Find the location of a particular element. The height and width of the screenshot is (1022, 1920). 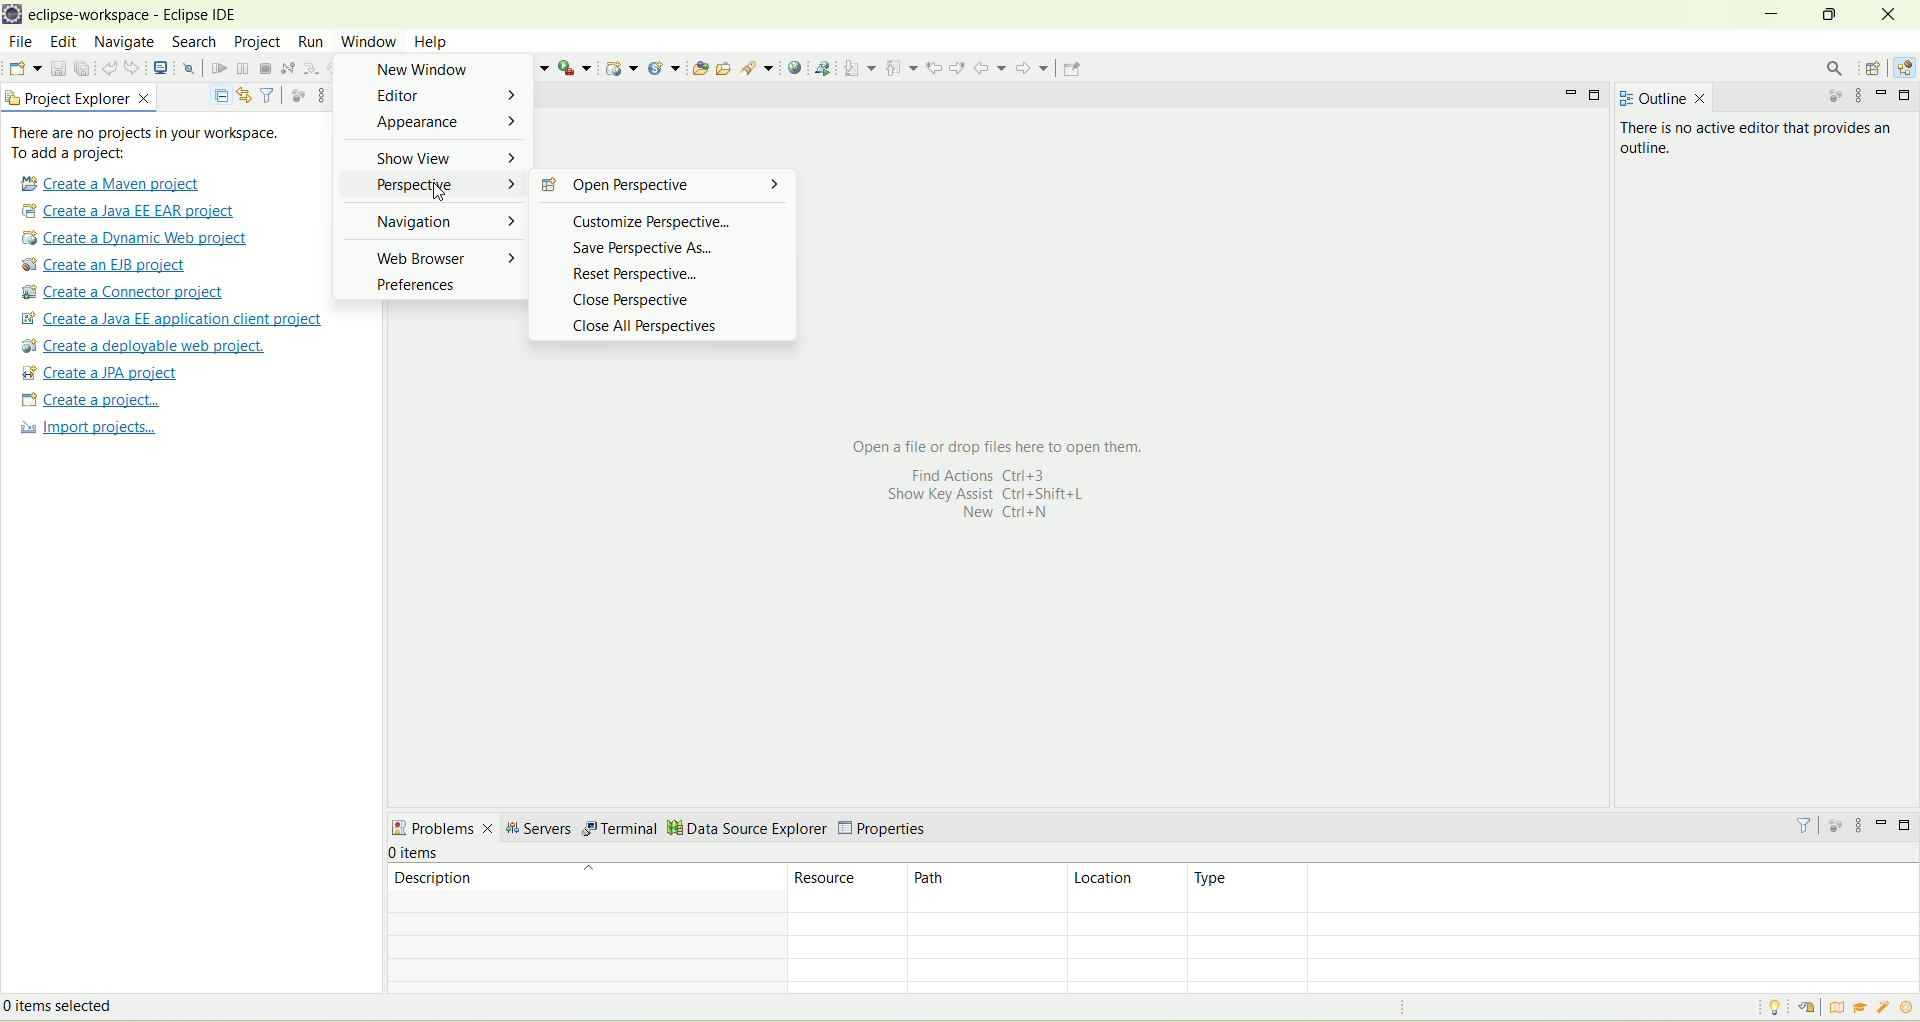

properties is located at coordinates (887, 824).